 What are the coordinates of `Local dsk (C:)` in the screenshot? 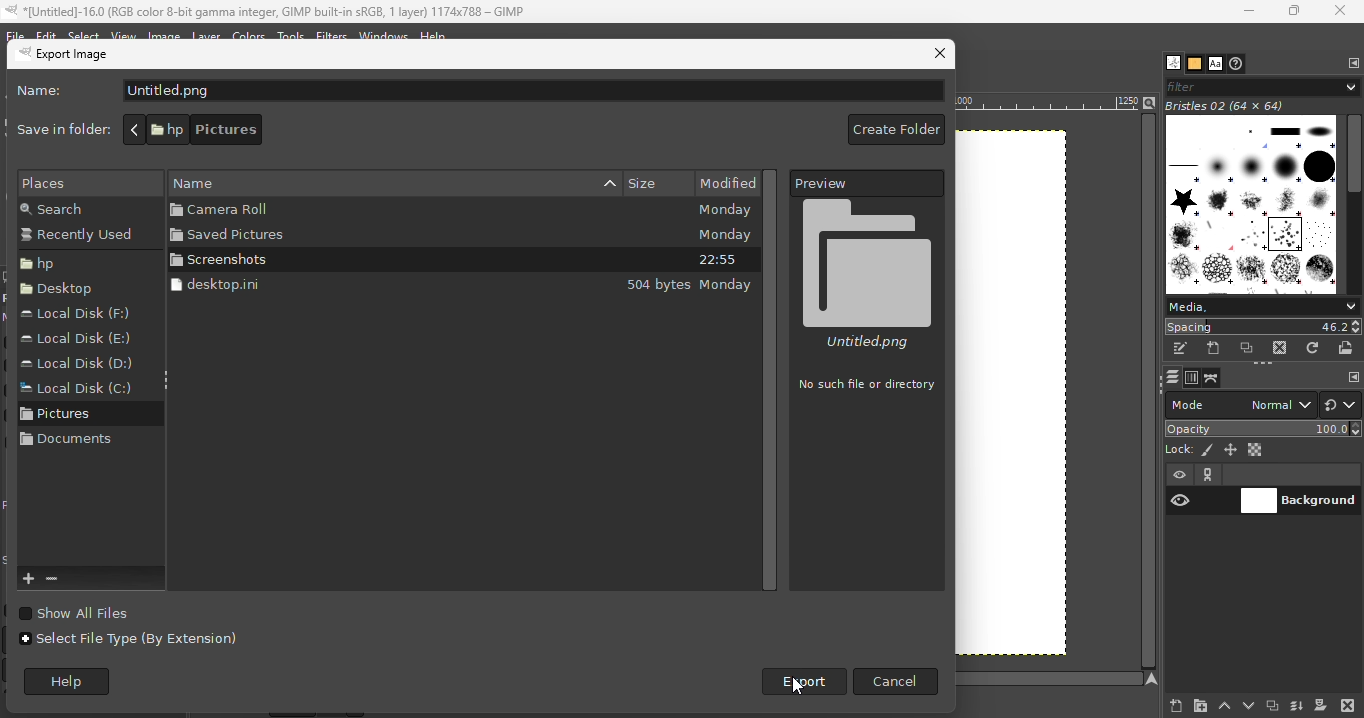 It's located at (75, 390).